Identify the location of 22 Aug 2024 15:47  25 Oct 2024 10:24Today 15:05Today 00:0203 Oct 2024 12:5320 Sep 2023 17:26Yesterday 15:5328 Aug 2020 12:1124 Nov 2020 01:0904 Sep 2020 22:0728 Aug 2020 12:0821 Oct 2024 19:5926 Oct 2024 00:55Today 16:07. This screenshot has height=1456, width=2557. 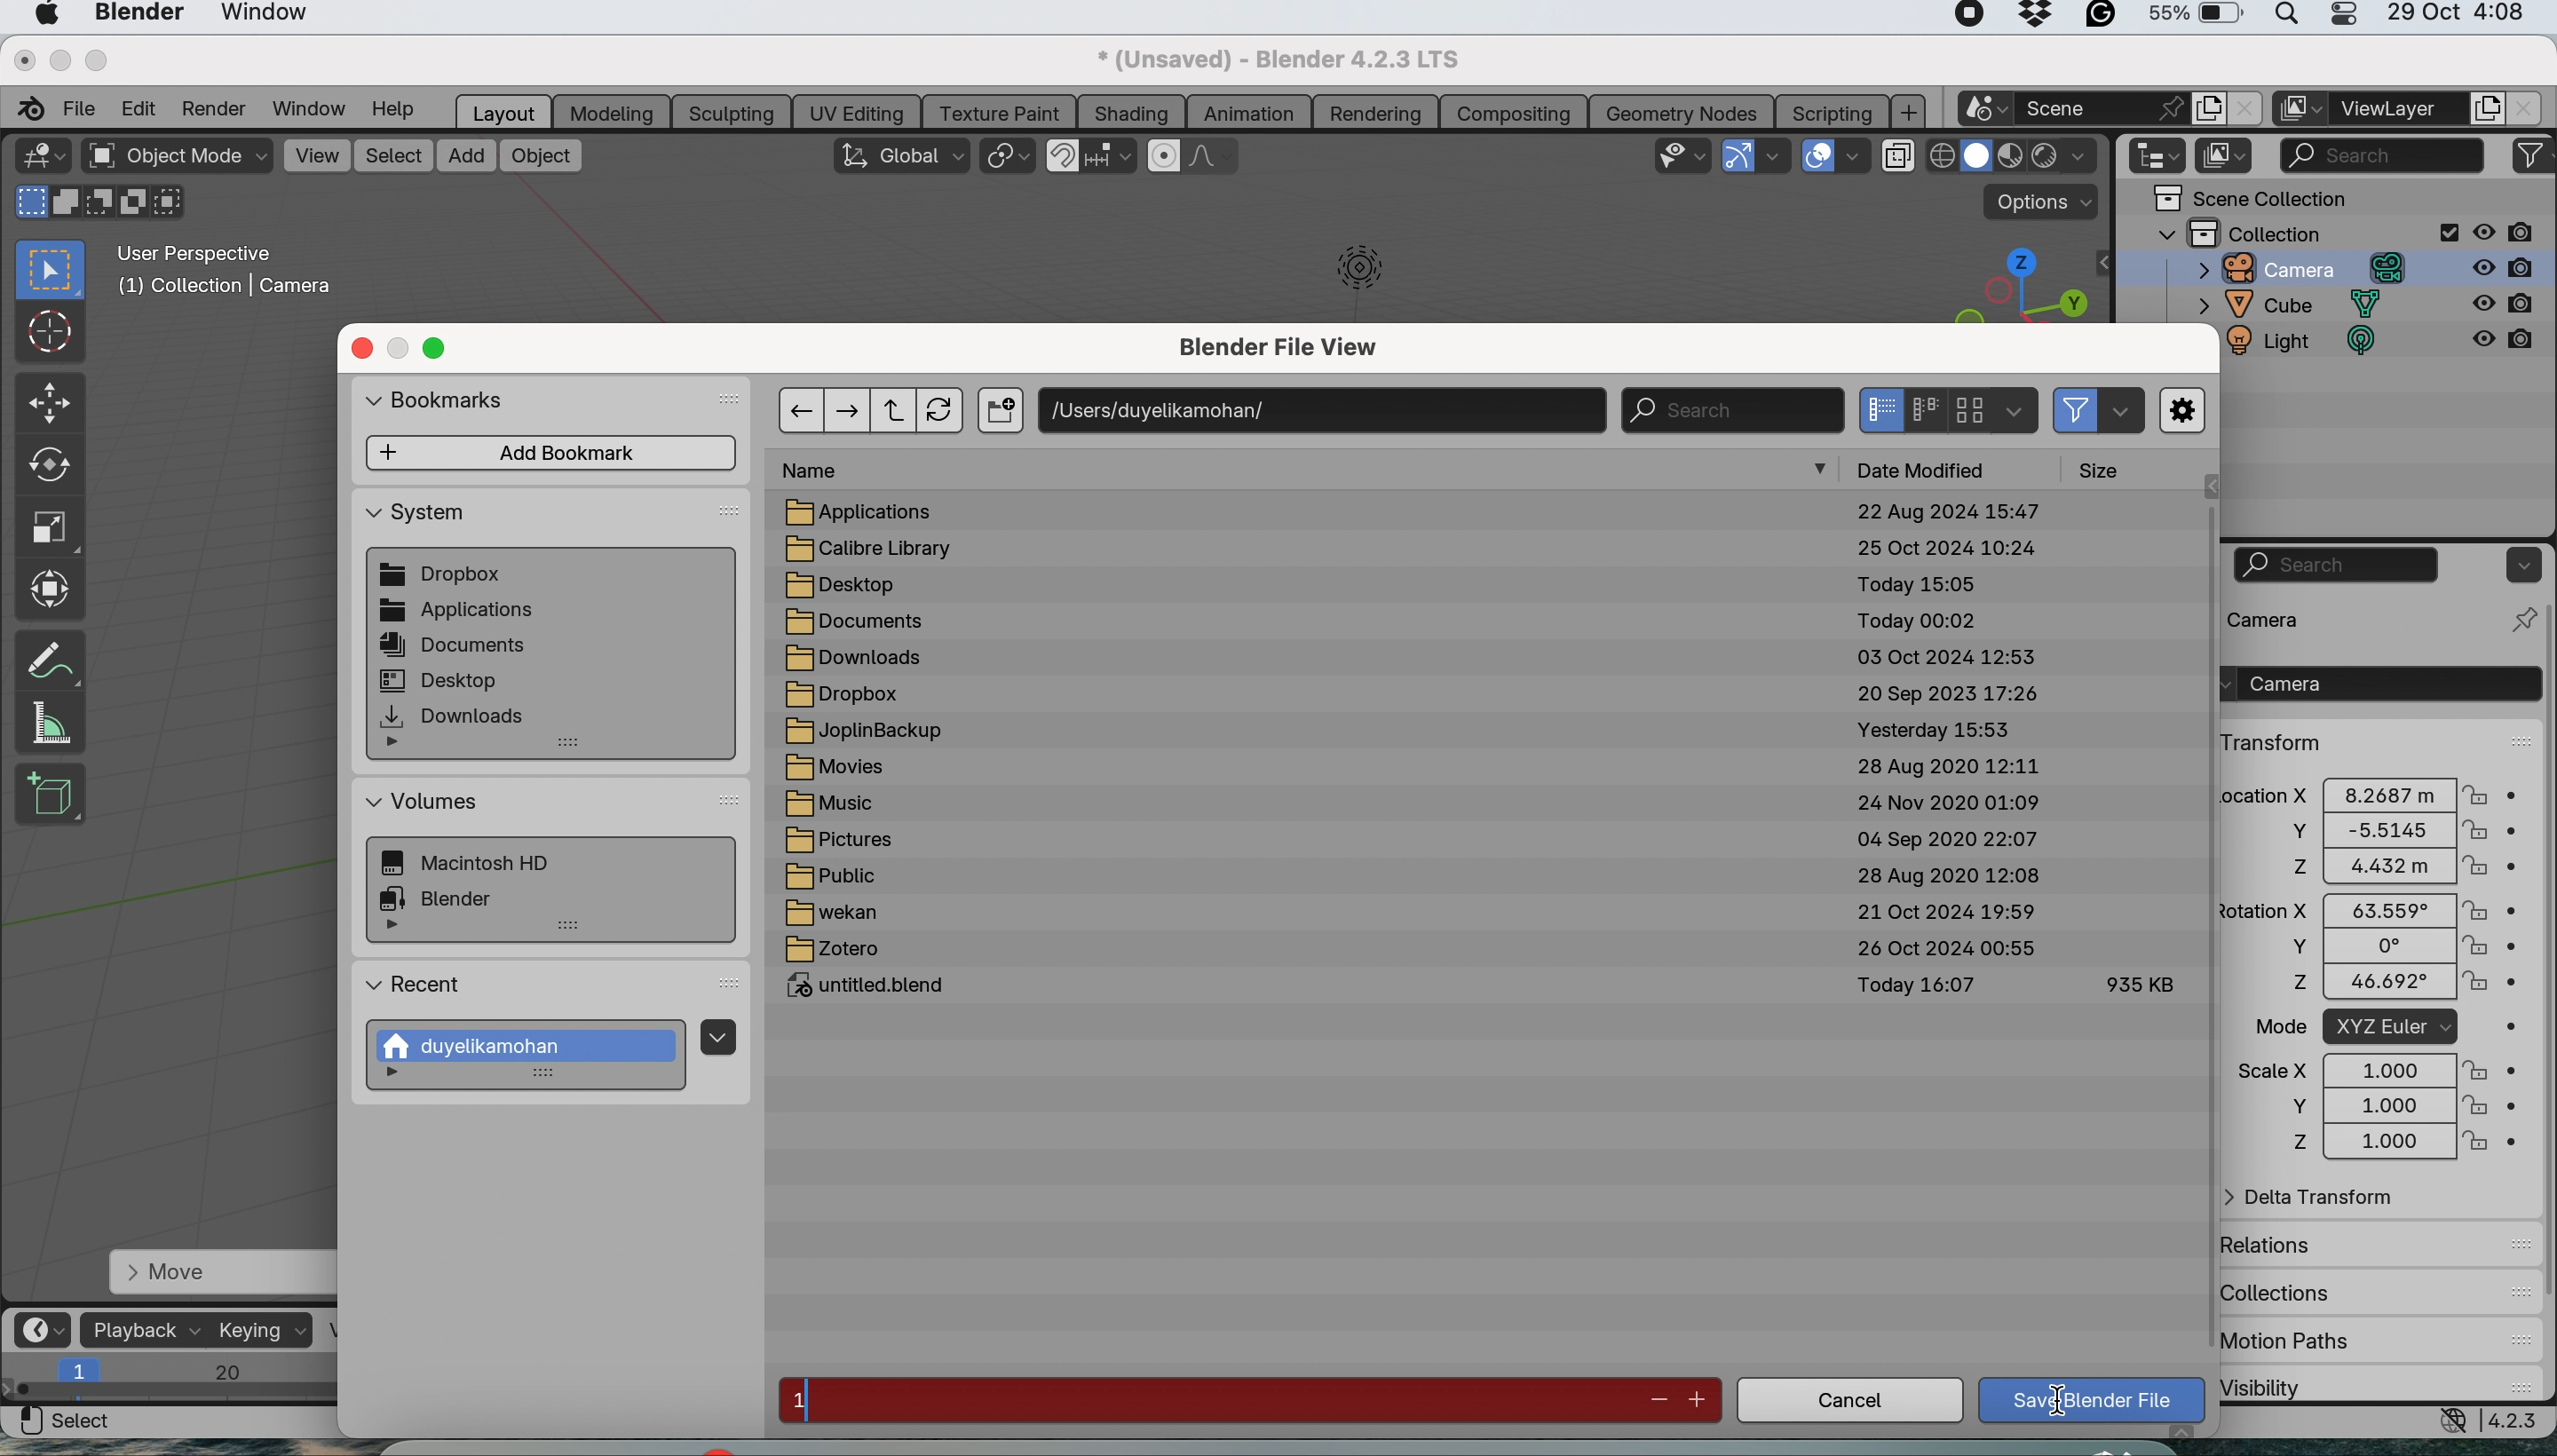
(1945, 765).